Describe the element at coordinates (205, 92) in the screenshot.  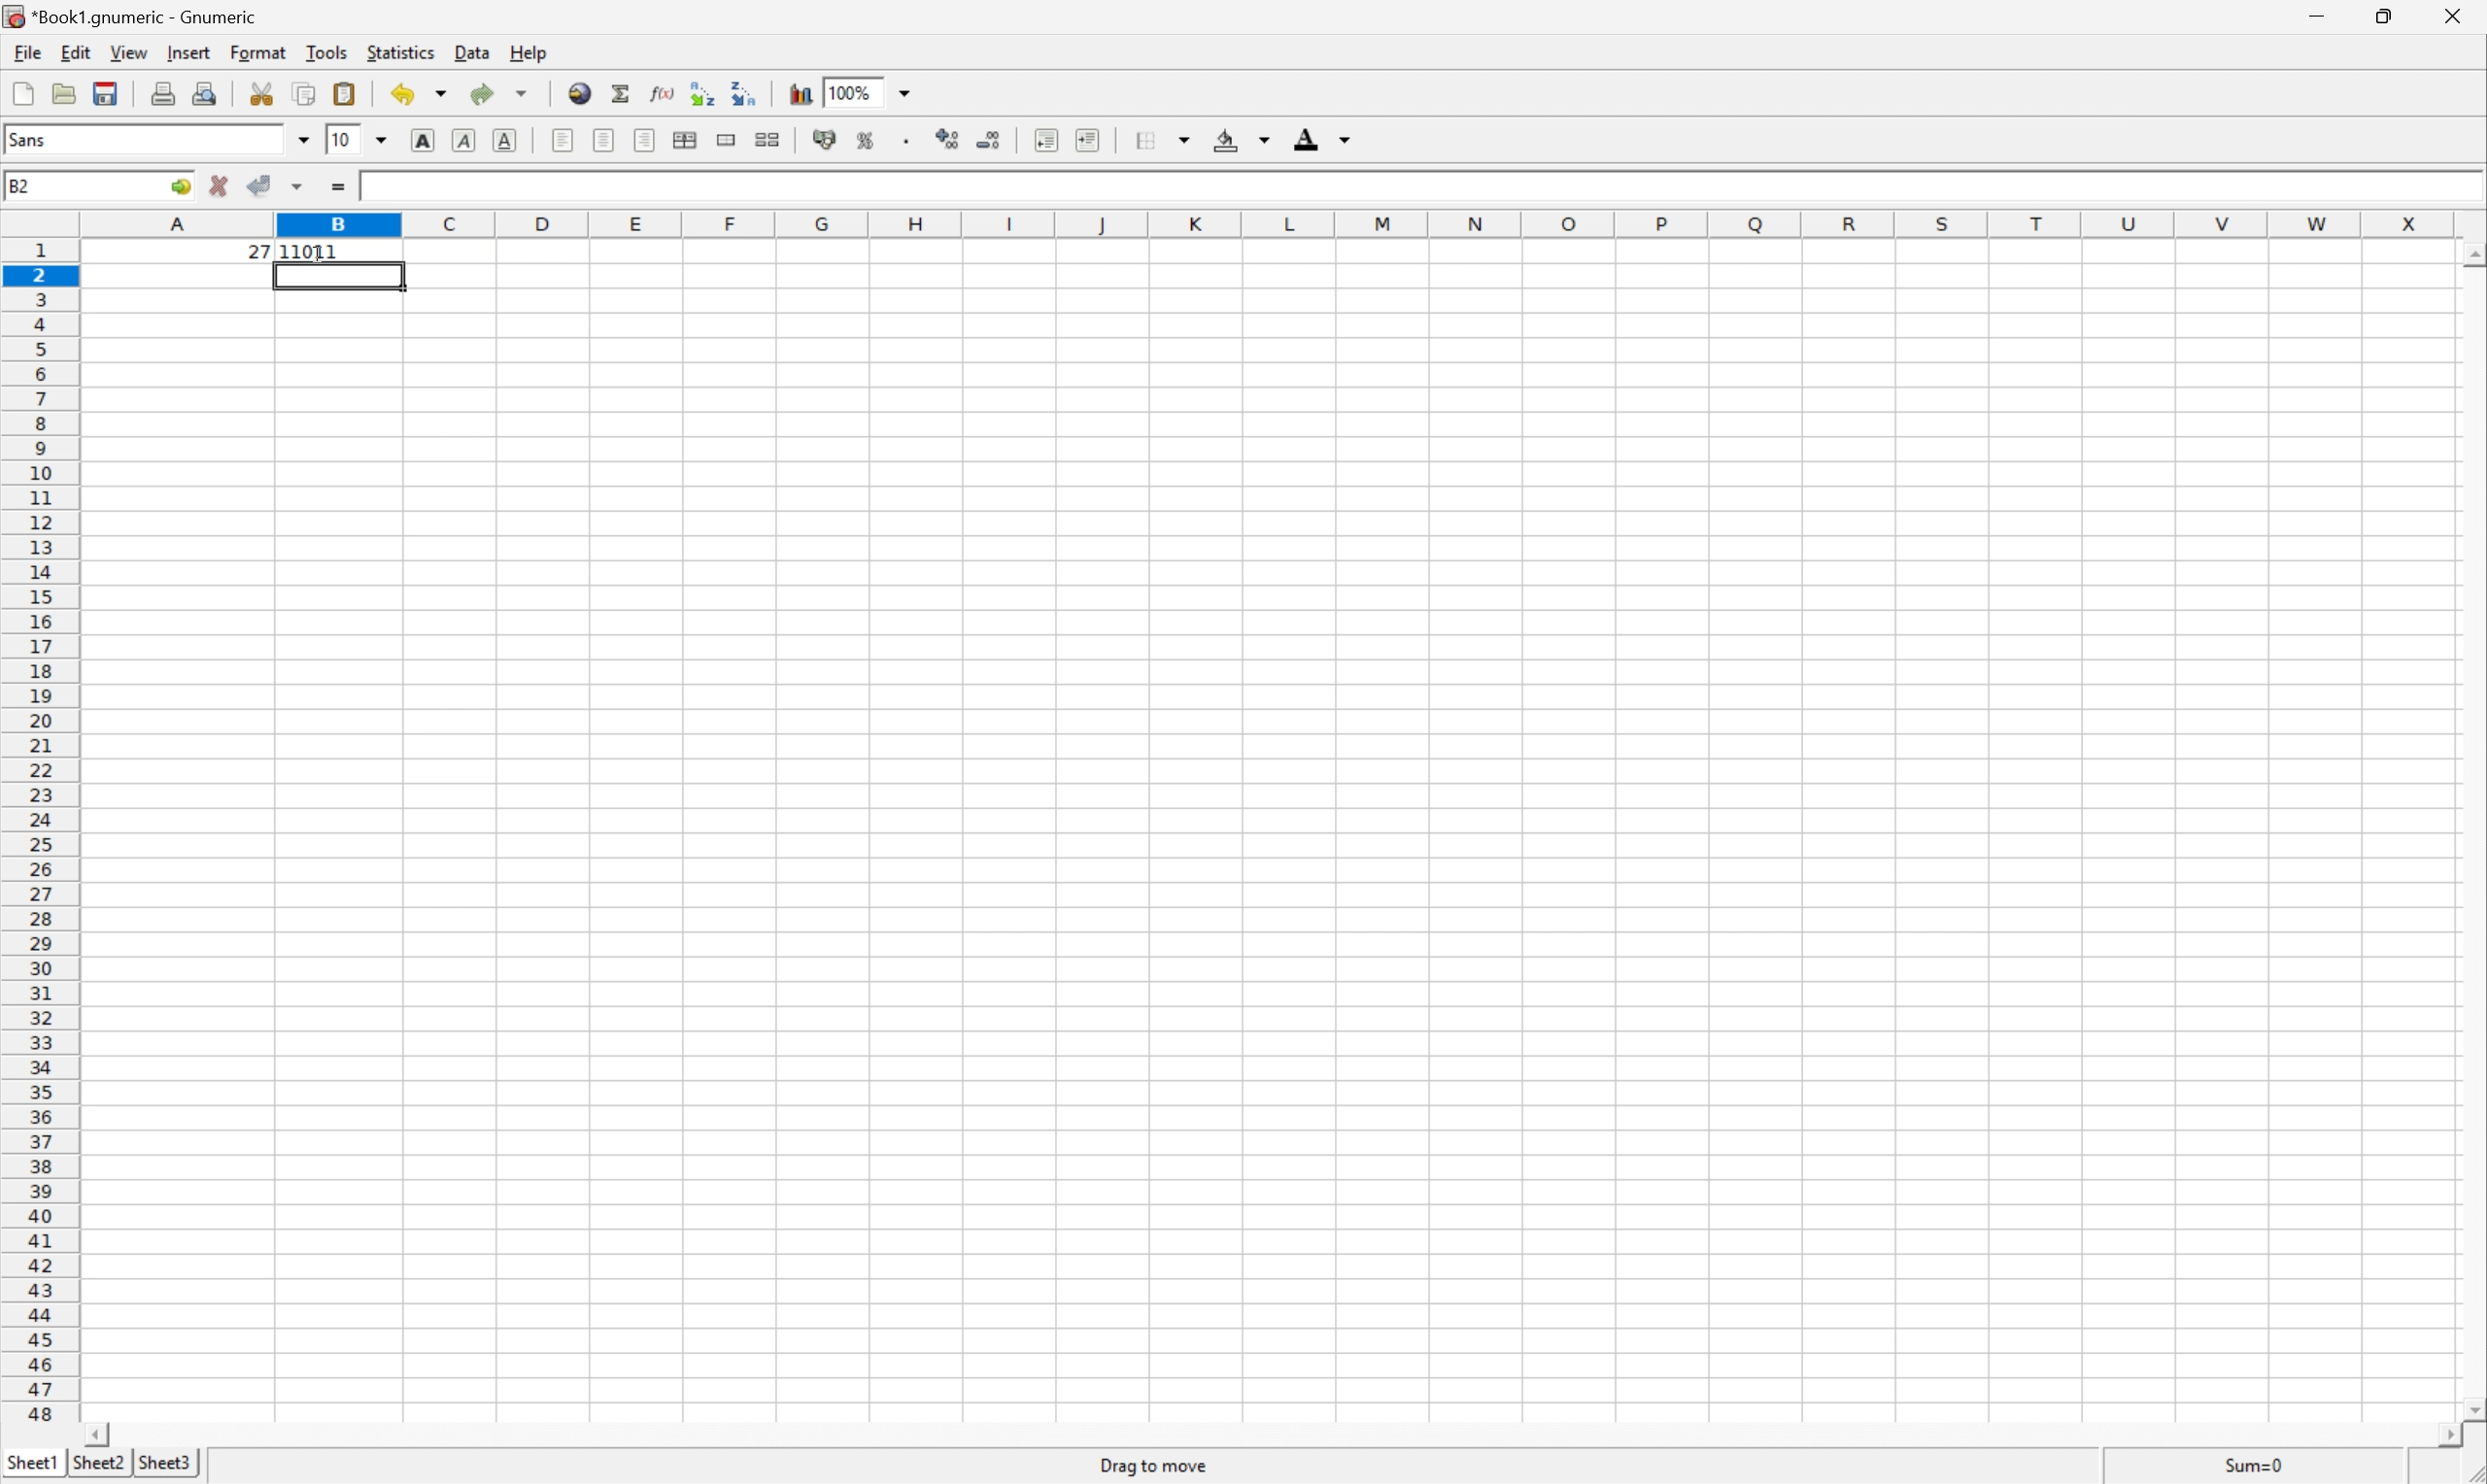
I see `Print preview` at that location.